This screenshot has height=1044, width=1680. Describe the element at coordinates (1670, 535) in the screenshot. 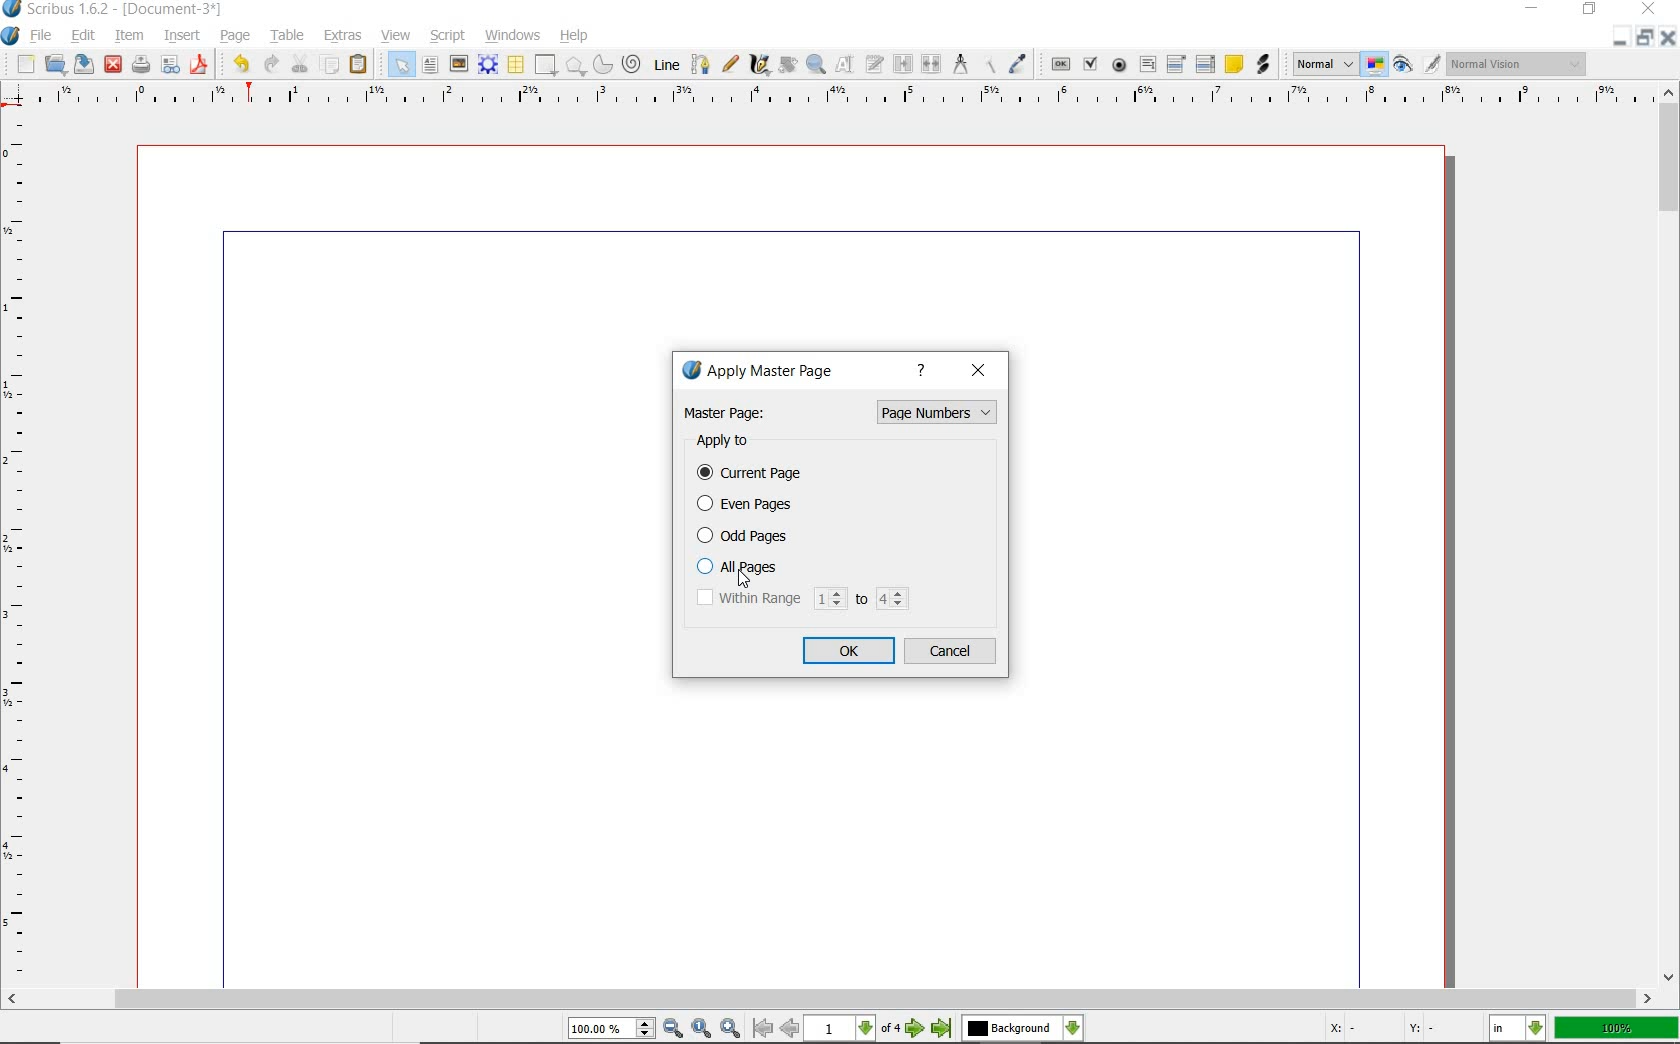

I see `scrollbar` at that location.